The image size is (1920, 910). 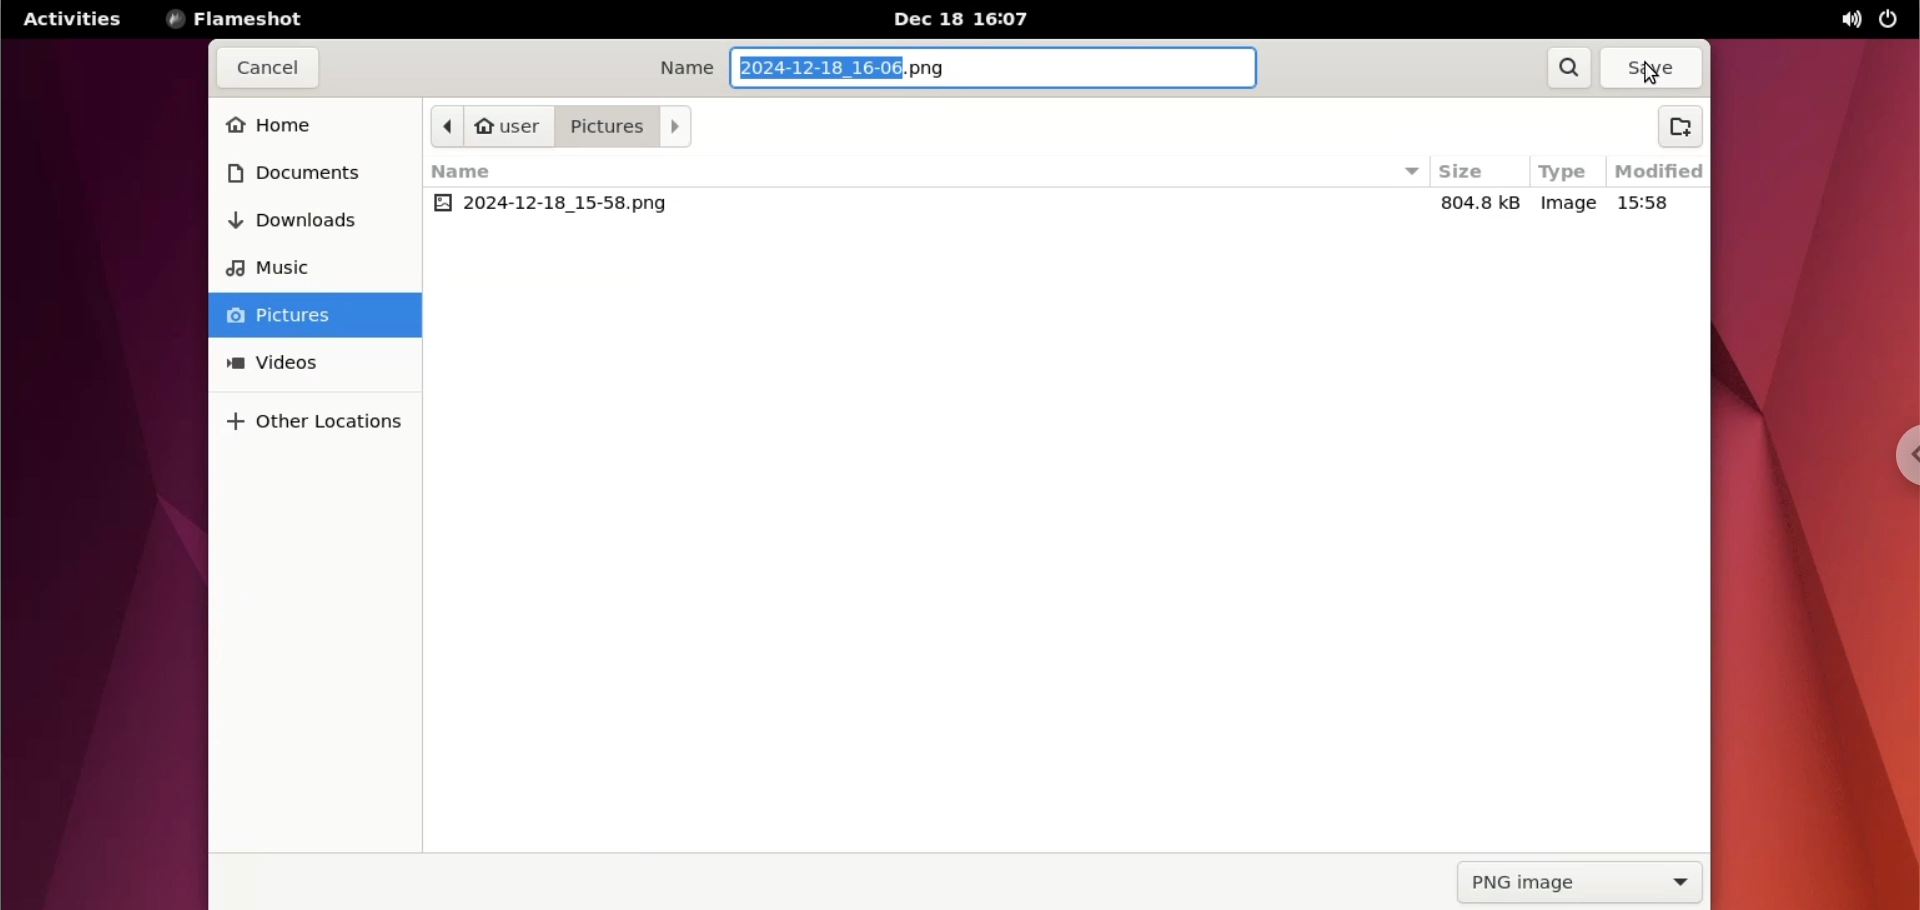 What do you see at coordinates (315, 317) in the screenshot?
I see `pictures` at bounding box center [315, 317].